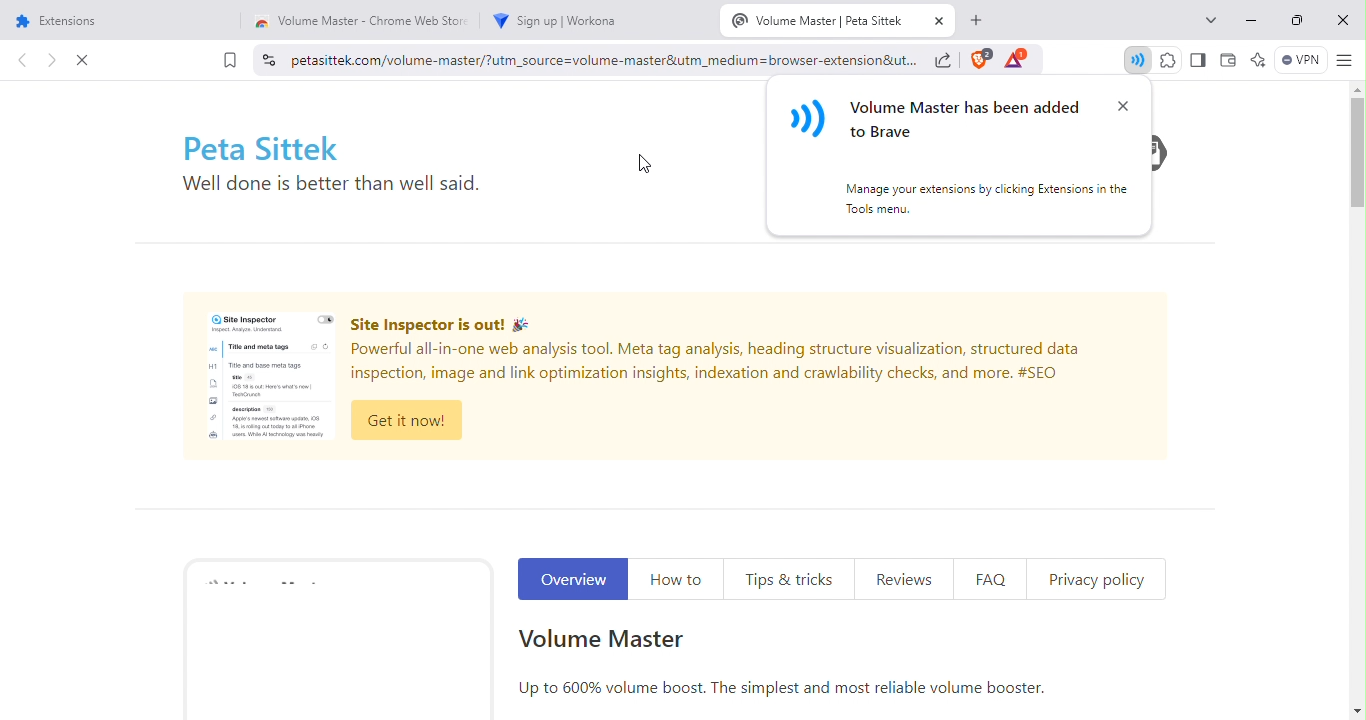 This screenshot has height=720, width=1366. Describe the element at coordinates (643, 161) in the screenshot. I see `Cursor` at that location.